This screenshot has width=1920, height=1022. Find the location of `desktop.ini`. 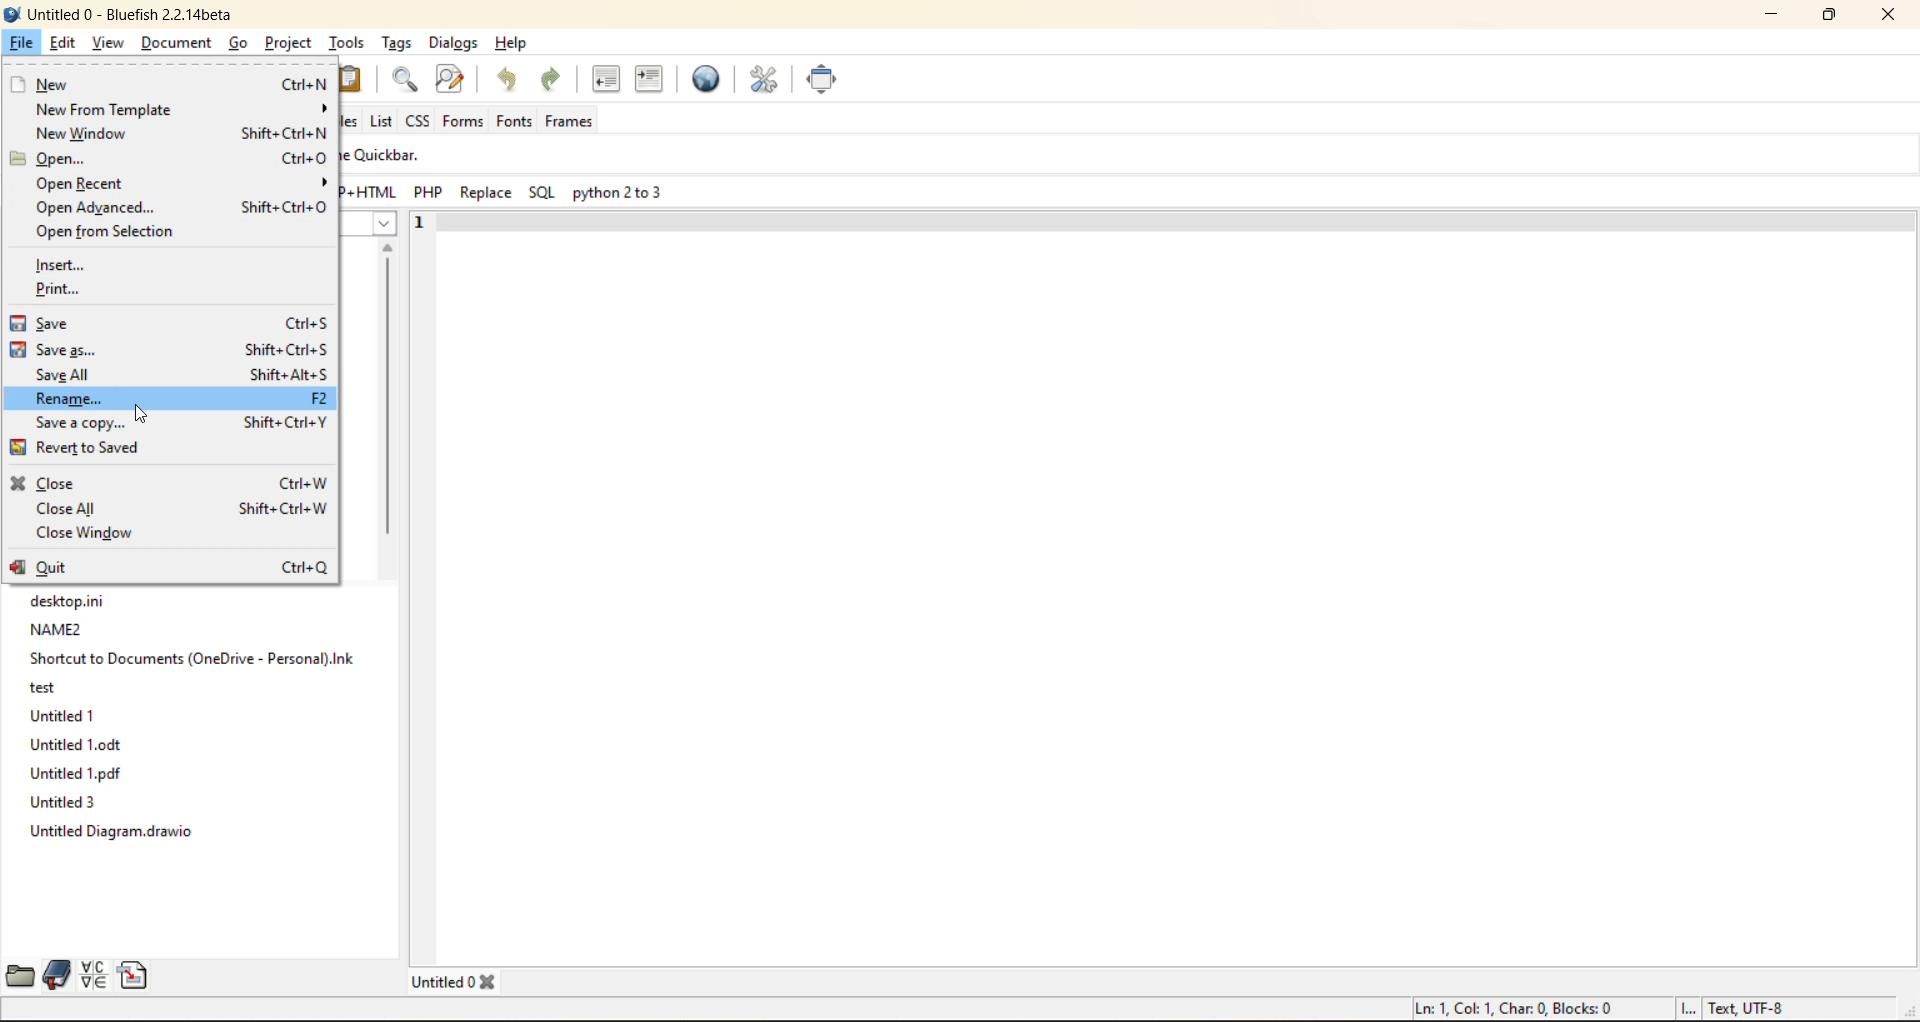

desktop.ini is located at coordinates (72, 599).